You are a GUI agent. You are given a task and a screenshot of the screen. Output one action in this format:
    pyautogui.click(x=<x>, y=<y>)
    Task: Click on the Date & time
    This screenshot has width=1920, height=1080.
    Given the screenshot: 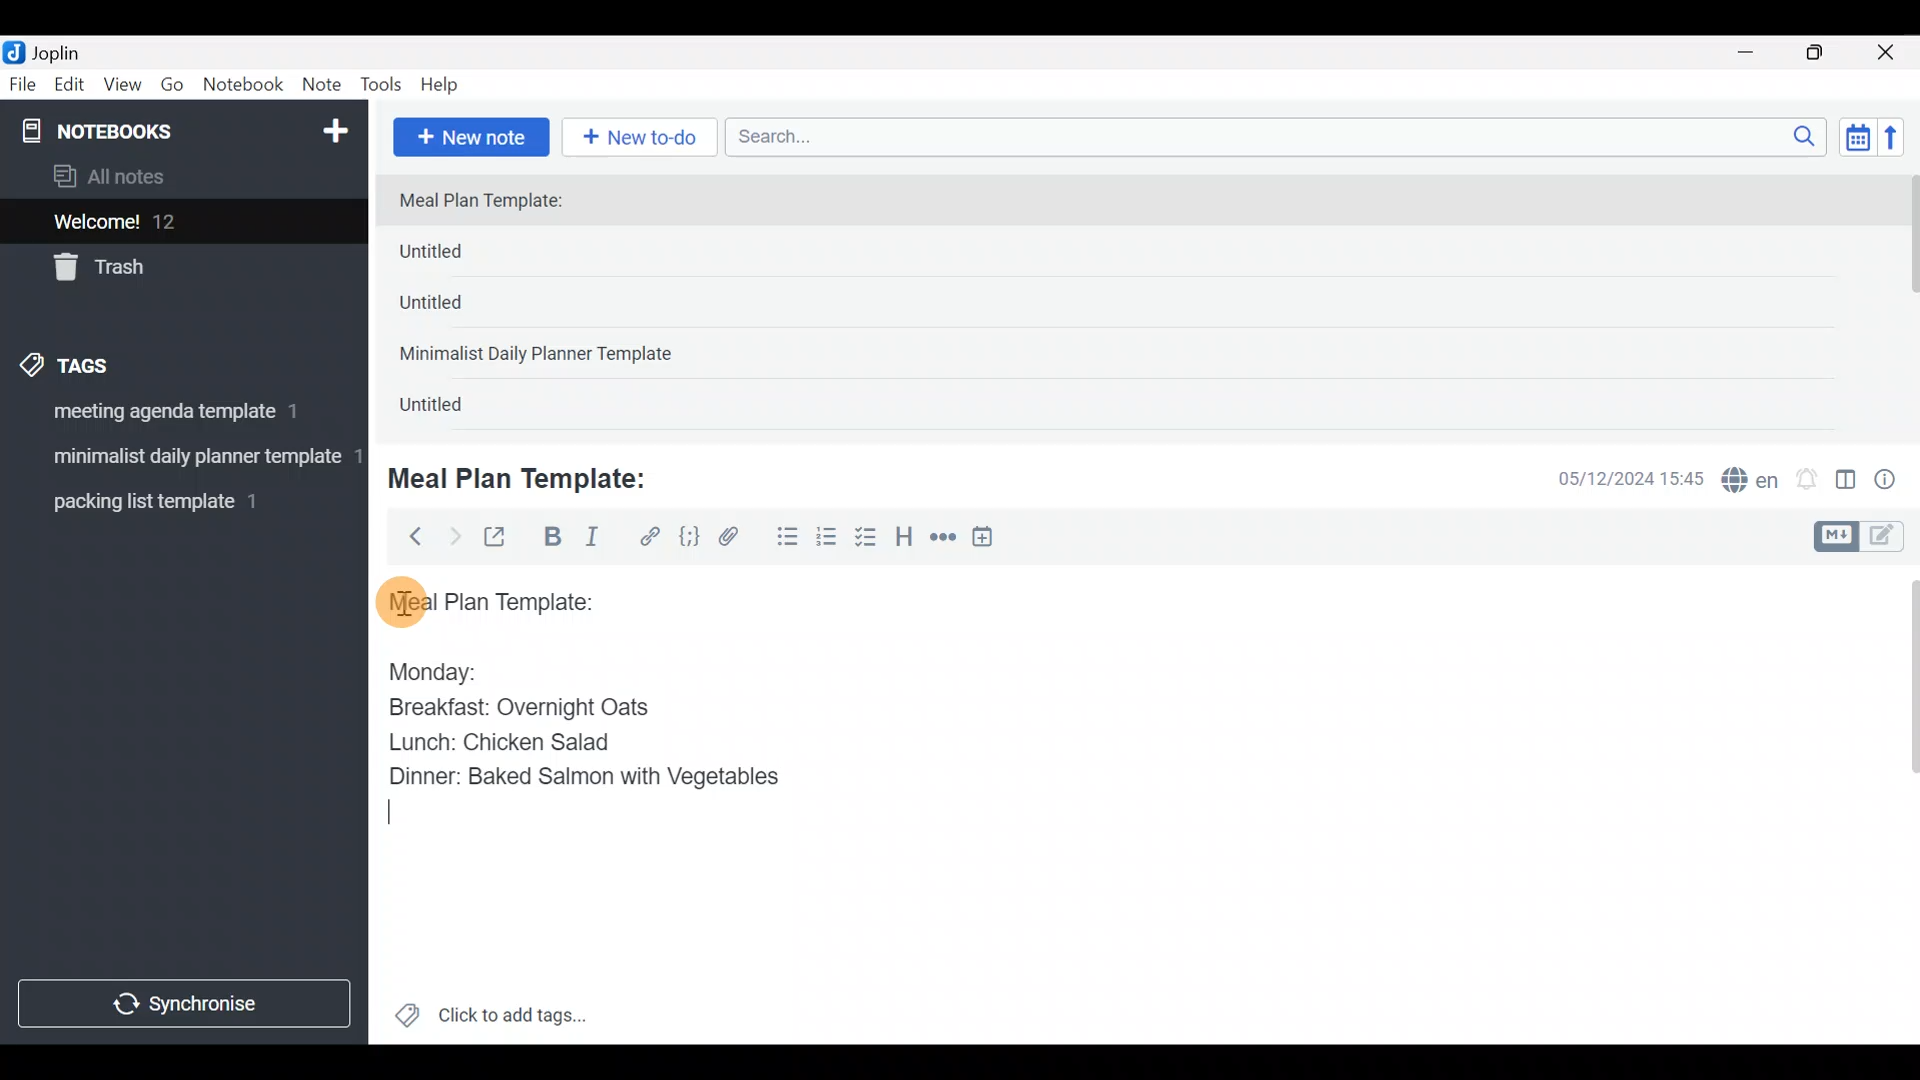 What is the action you would take?
    pyautogui.click(x=1615, y=478)
    